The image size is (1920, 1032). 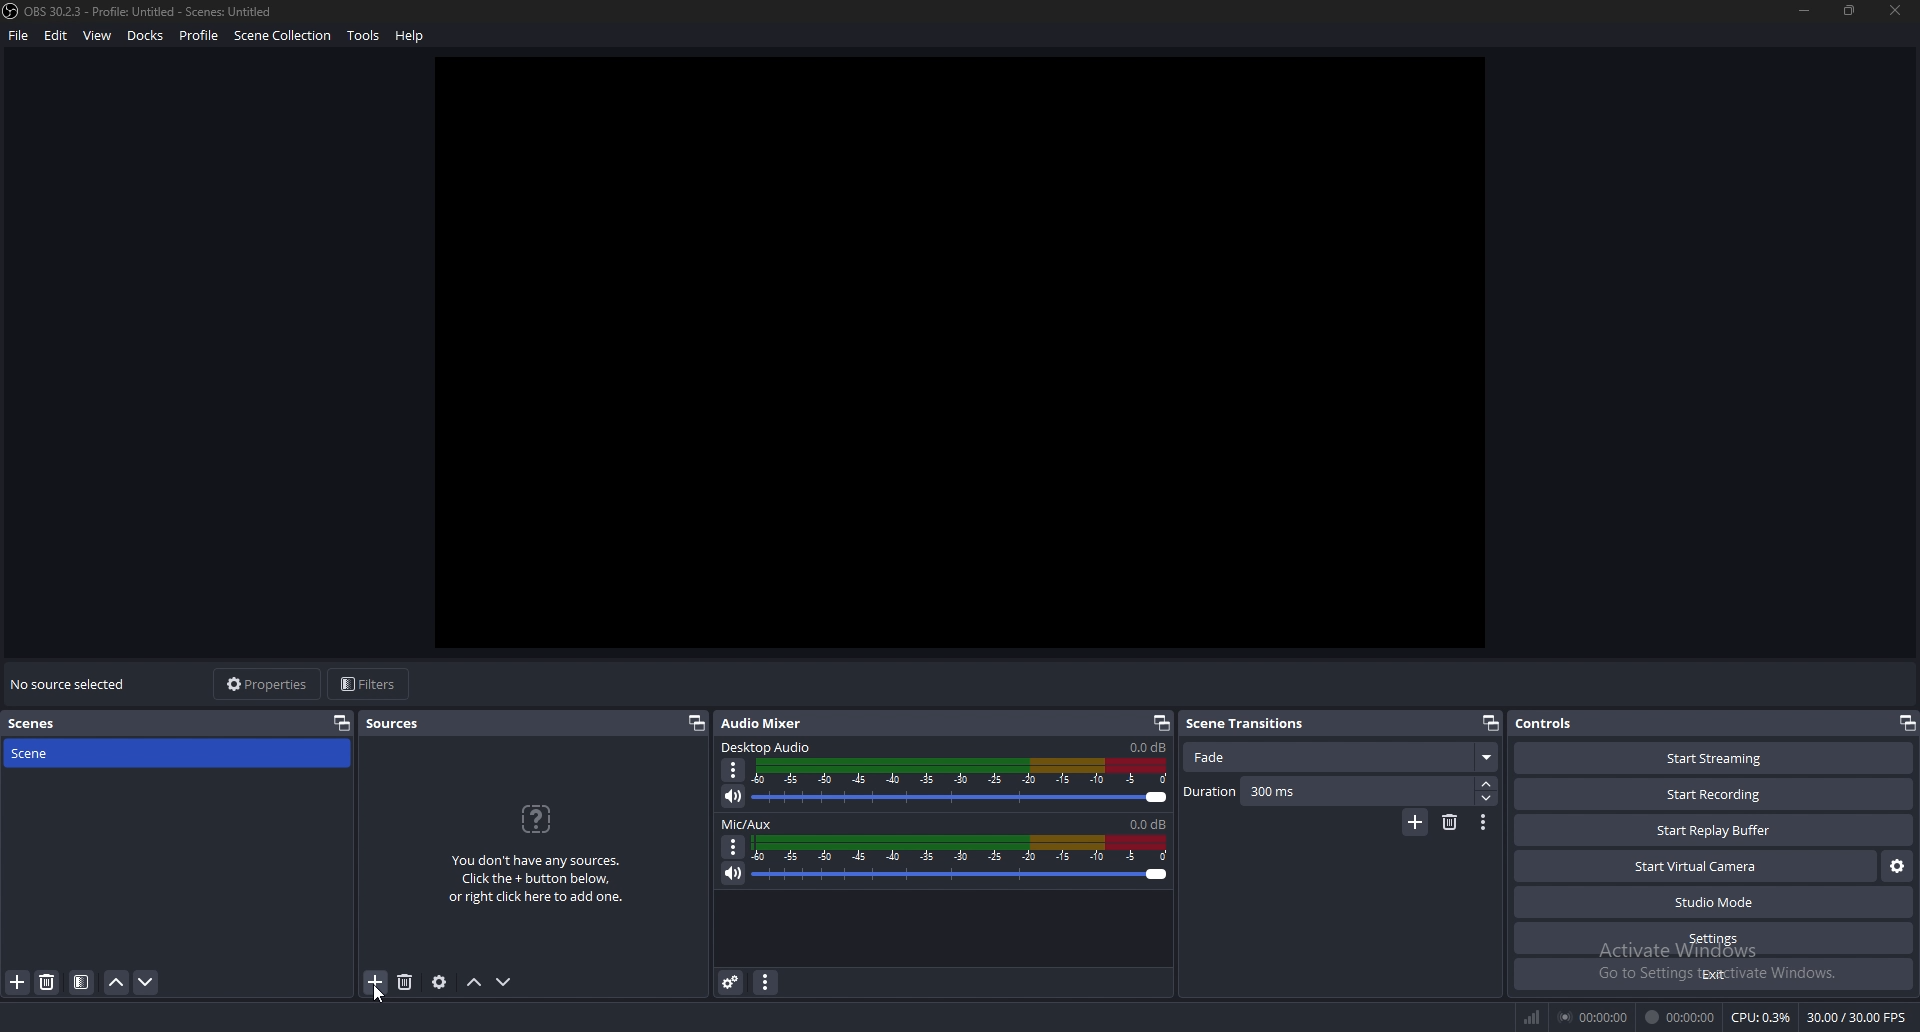 I want to click on tools, so click(x=365, y=35).